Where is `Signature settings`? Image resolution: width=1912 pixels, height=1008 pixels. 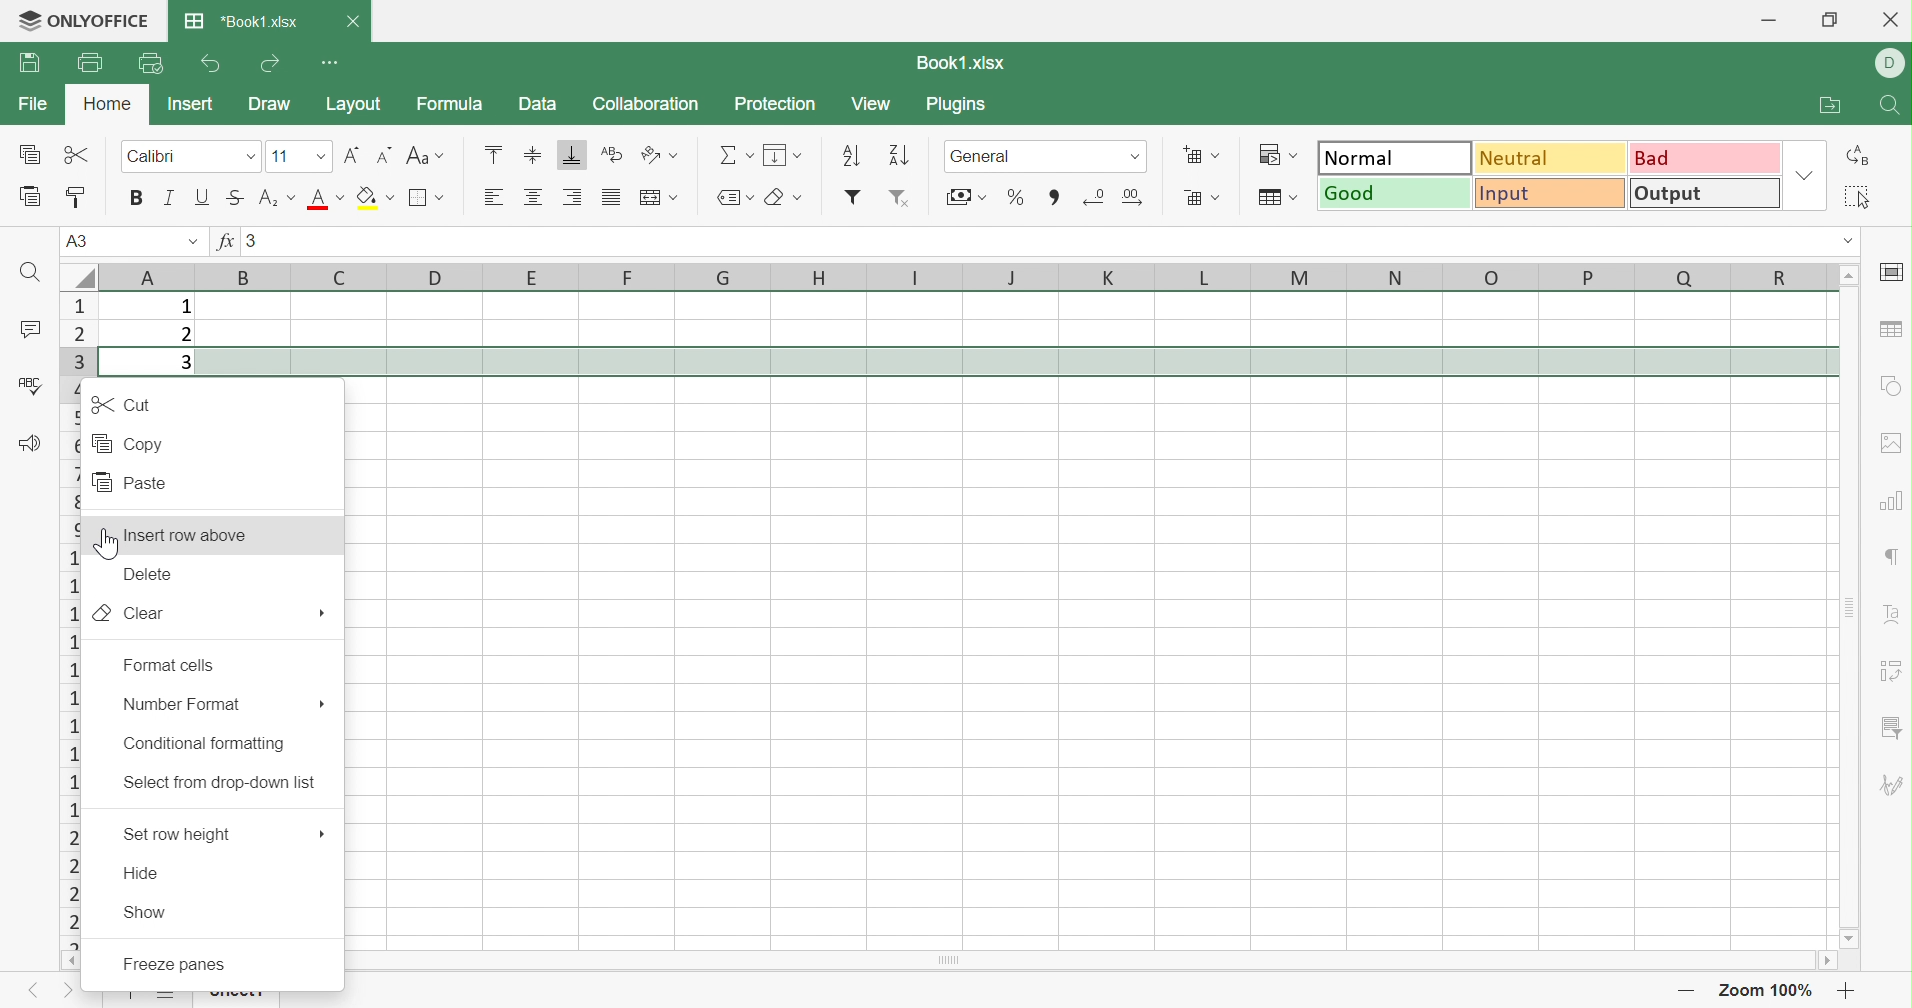 Signature settings is located at coordinates (1894, 786).